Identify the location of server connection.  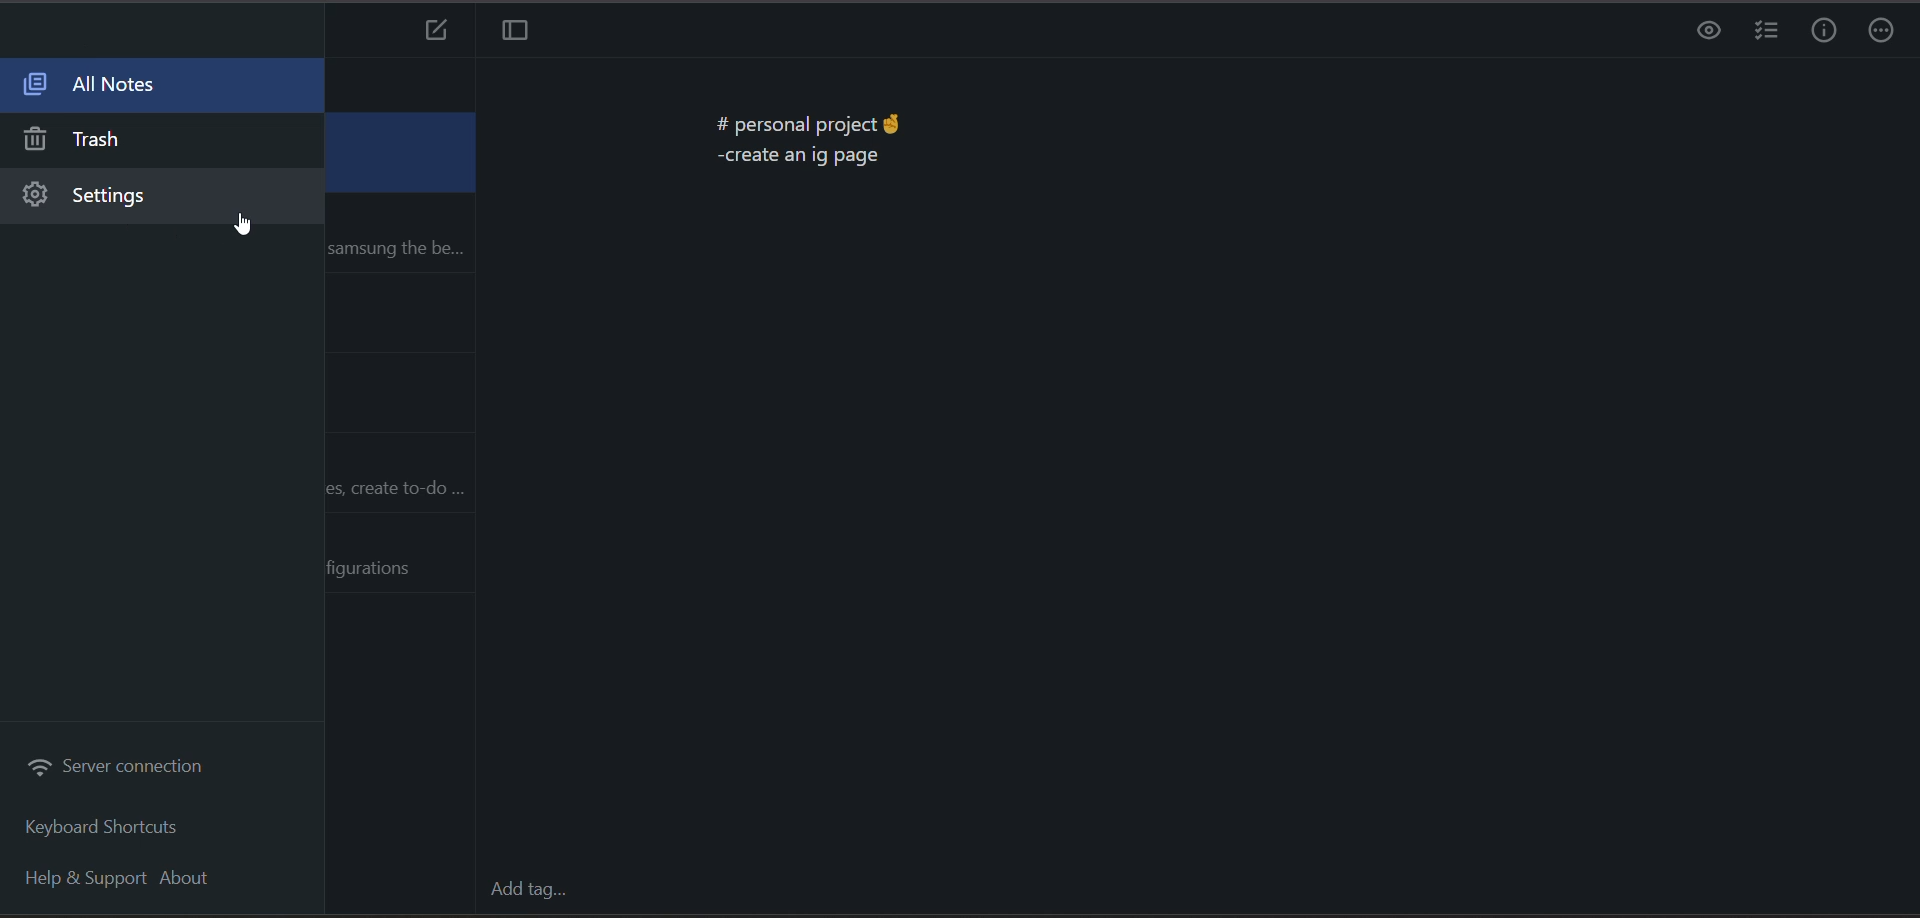
(119, 766).